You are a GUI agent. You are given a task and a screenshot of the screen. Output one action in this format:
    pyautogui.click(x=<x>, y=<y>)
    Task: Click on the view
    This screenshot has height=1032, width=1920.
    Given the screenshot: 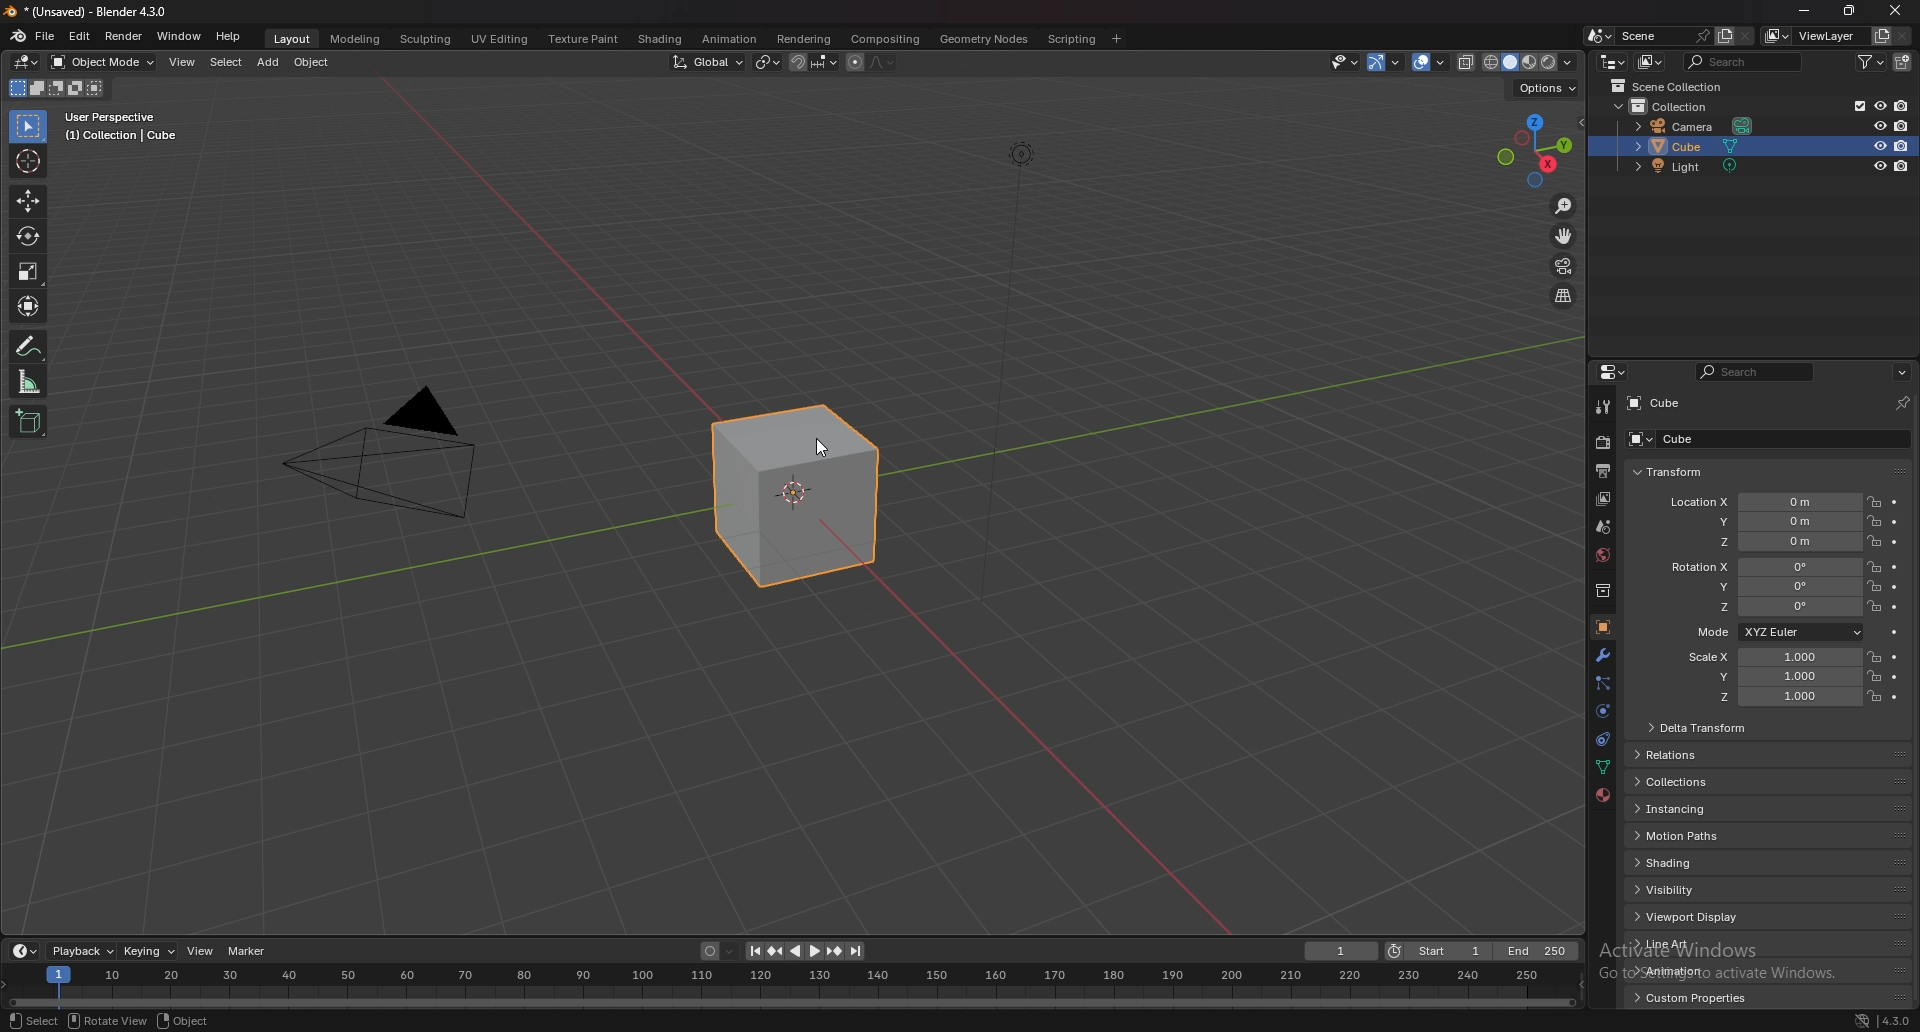 What is the action you would take?
    pyautogui.click(x=200, y=950)
    